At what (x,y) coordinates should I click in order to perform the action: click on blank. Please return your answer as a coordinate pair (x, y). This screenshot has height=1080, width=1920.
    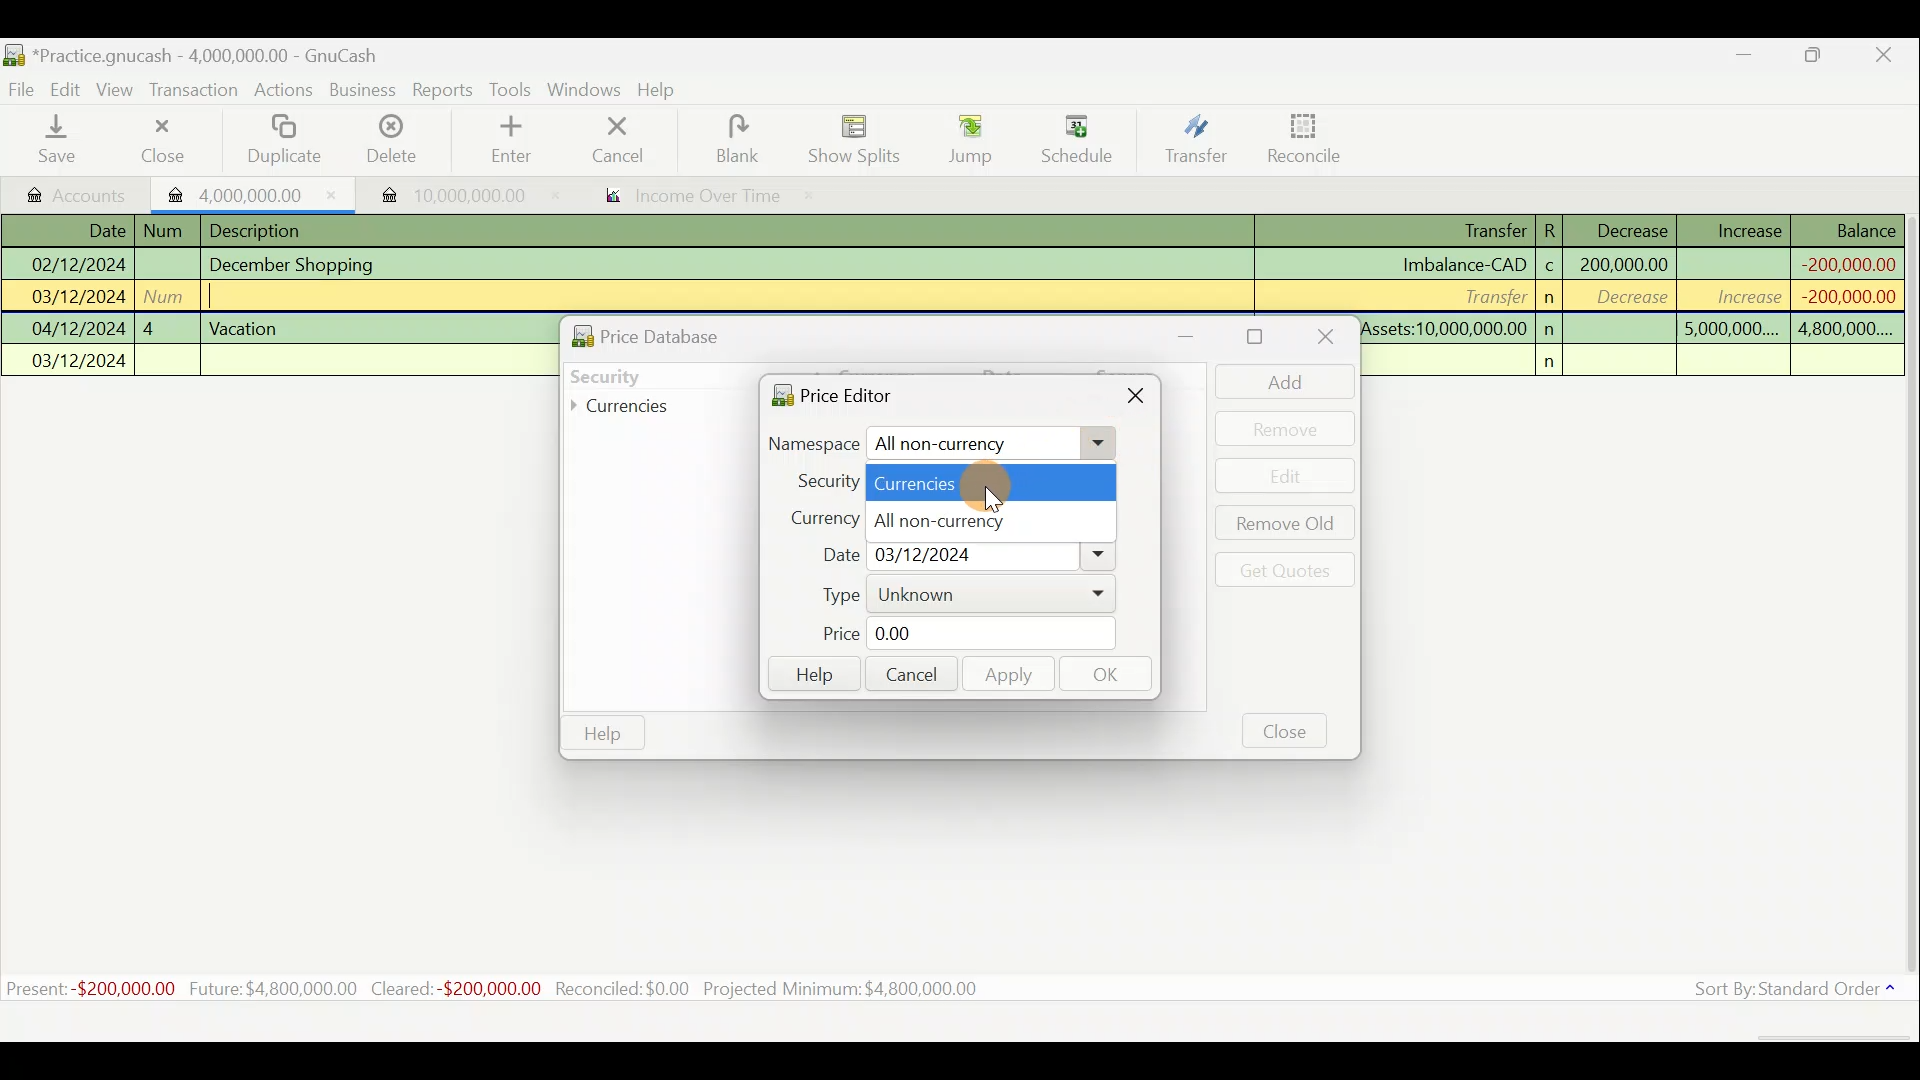
    Looking at the image, I should click on (752, 139).